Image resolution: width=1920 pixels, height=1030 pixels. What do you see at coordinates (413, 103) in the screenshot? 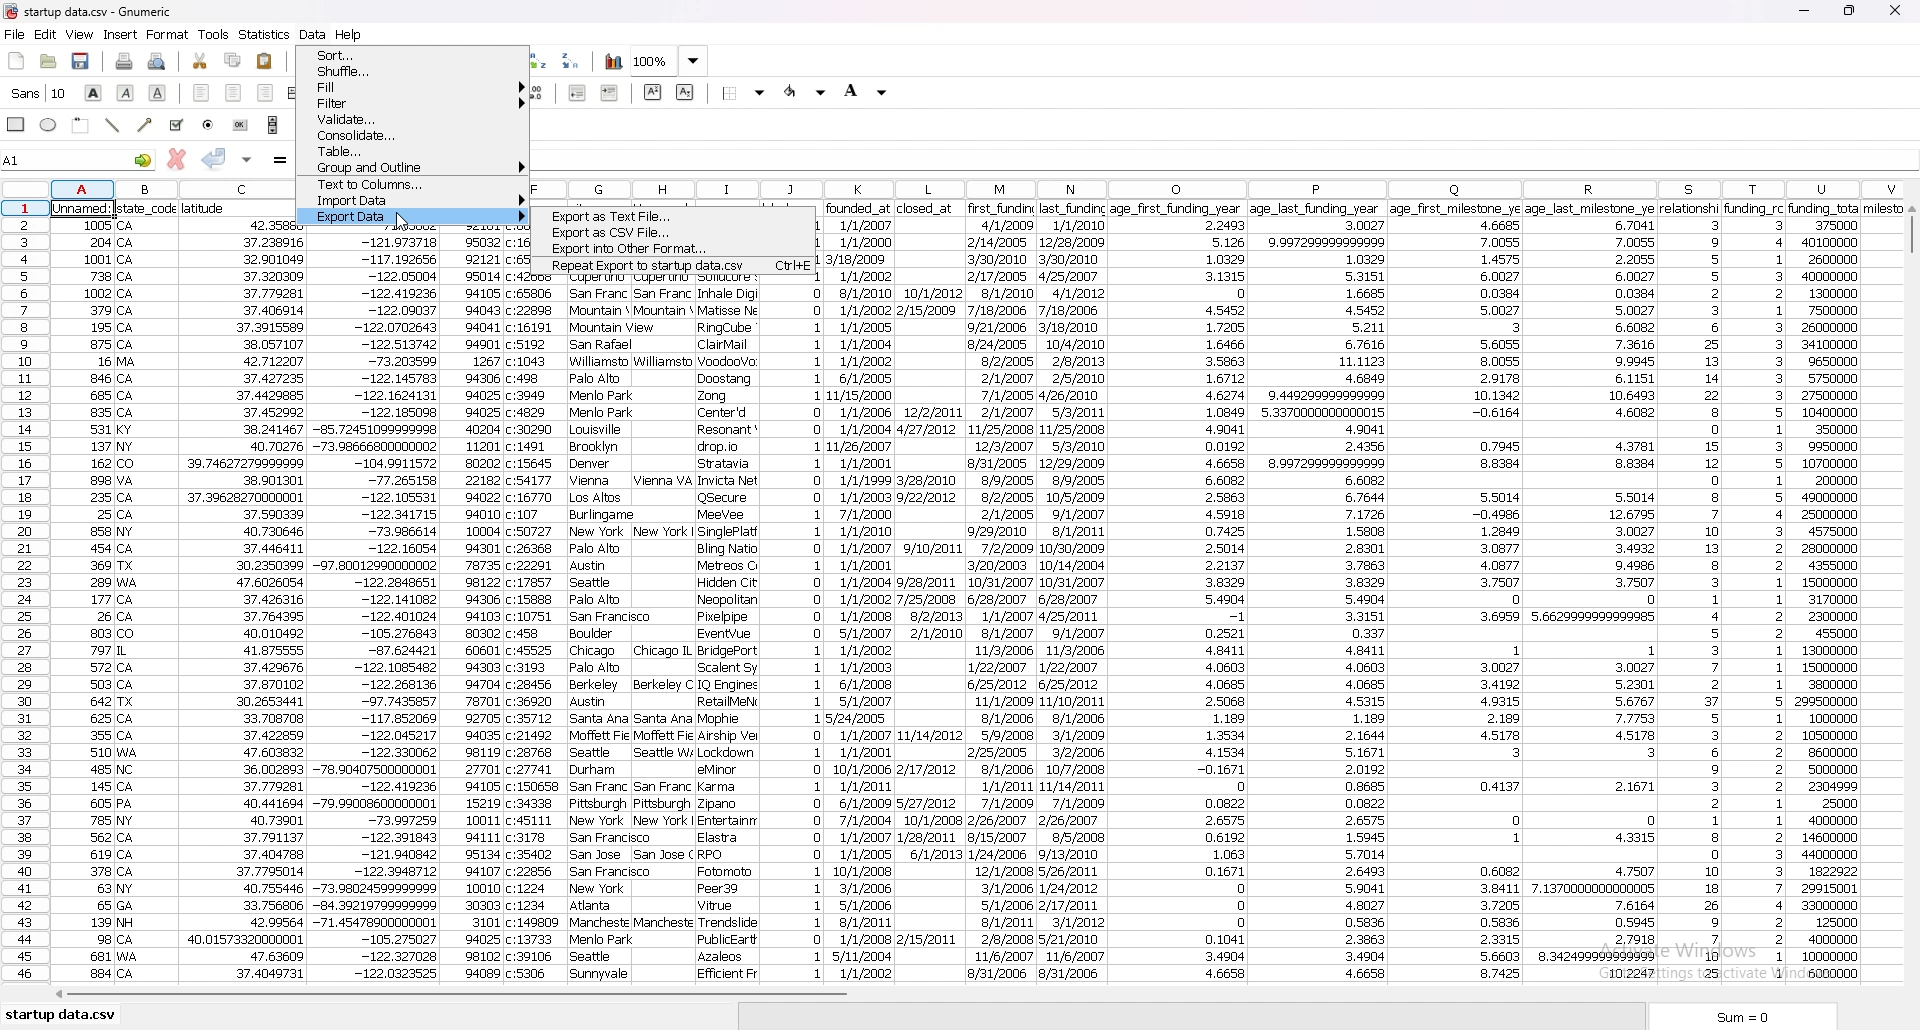
I see `filter` at bounding box center [413, 103].